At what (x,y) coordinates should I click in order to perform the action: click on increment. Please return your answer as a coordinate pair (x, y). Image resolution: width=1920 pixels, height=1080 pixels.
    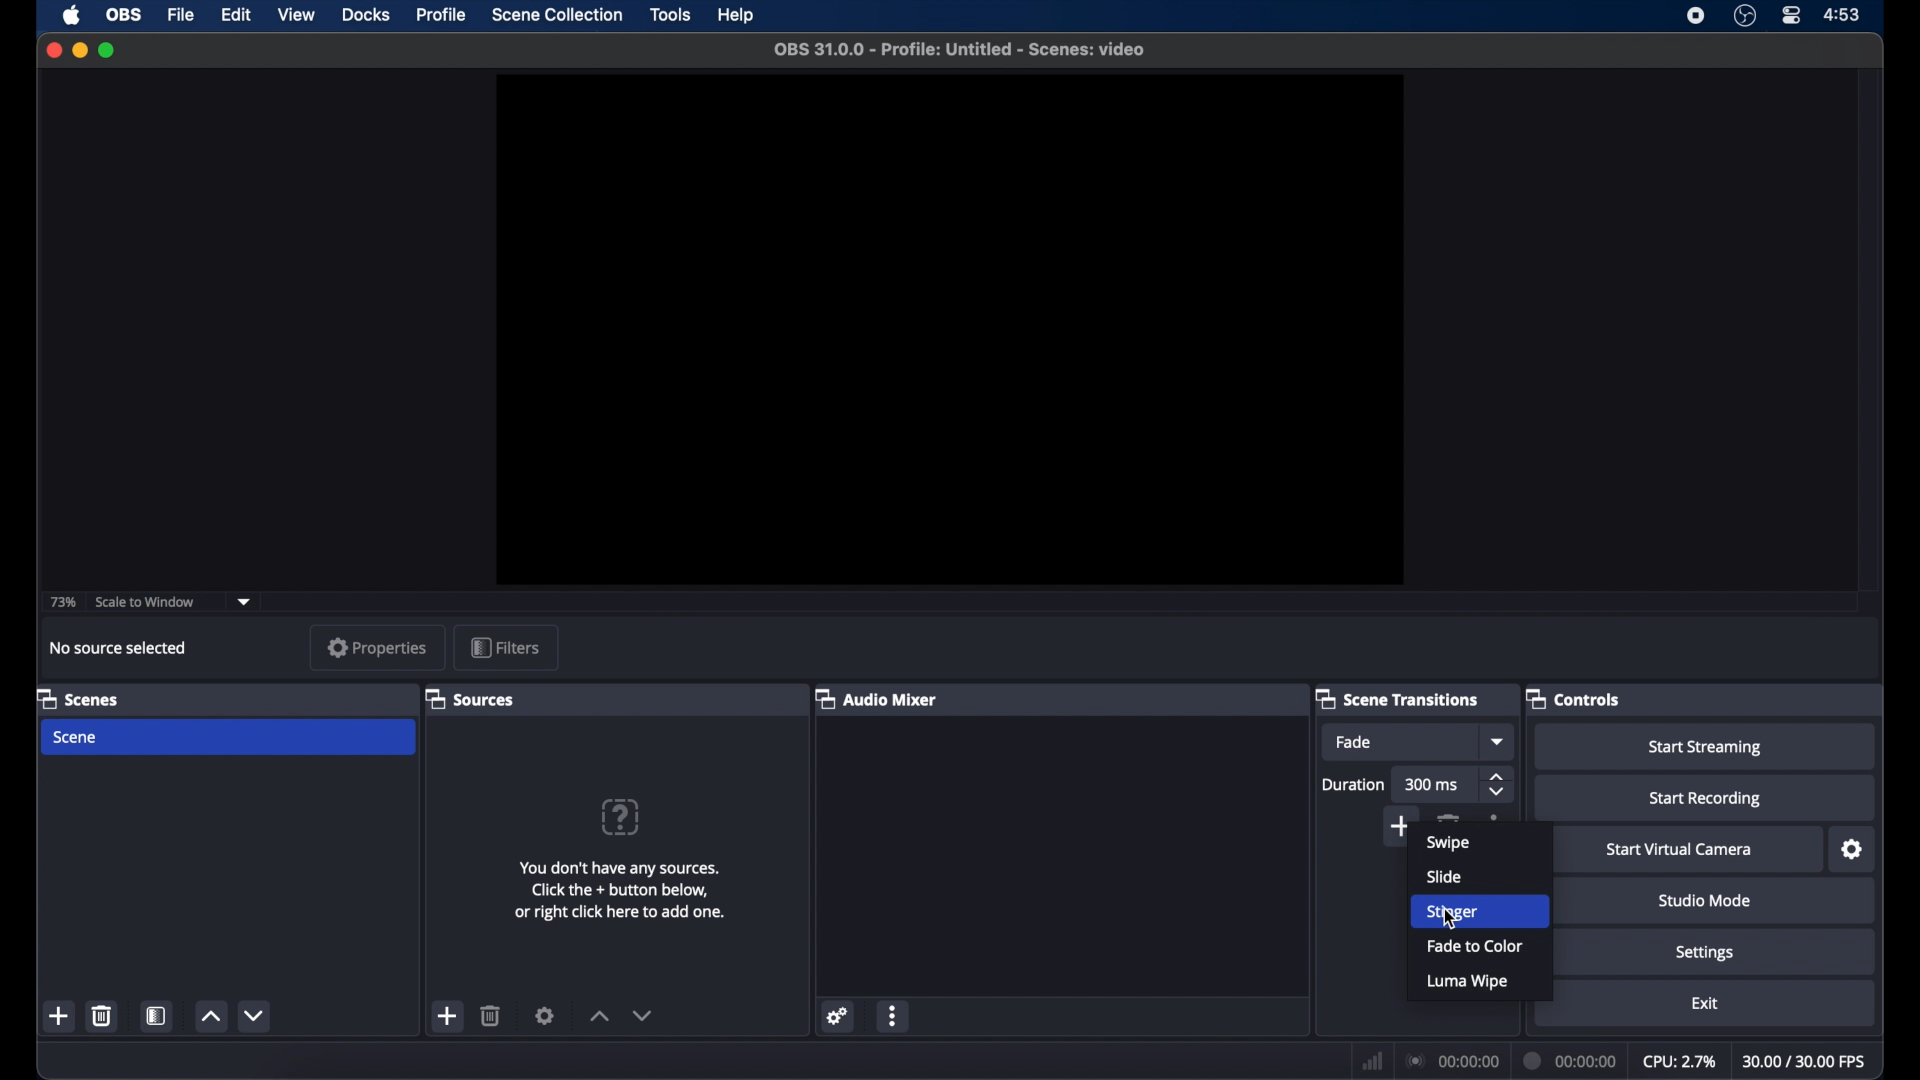
    Looking at the image, I should click on (596, 1017).